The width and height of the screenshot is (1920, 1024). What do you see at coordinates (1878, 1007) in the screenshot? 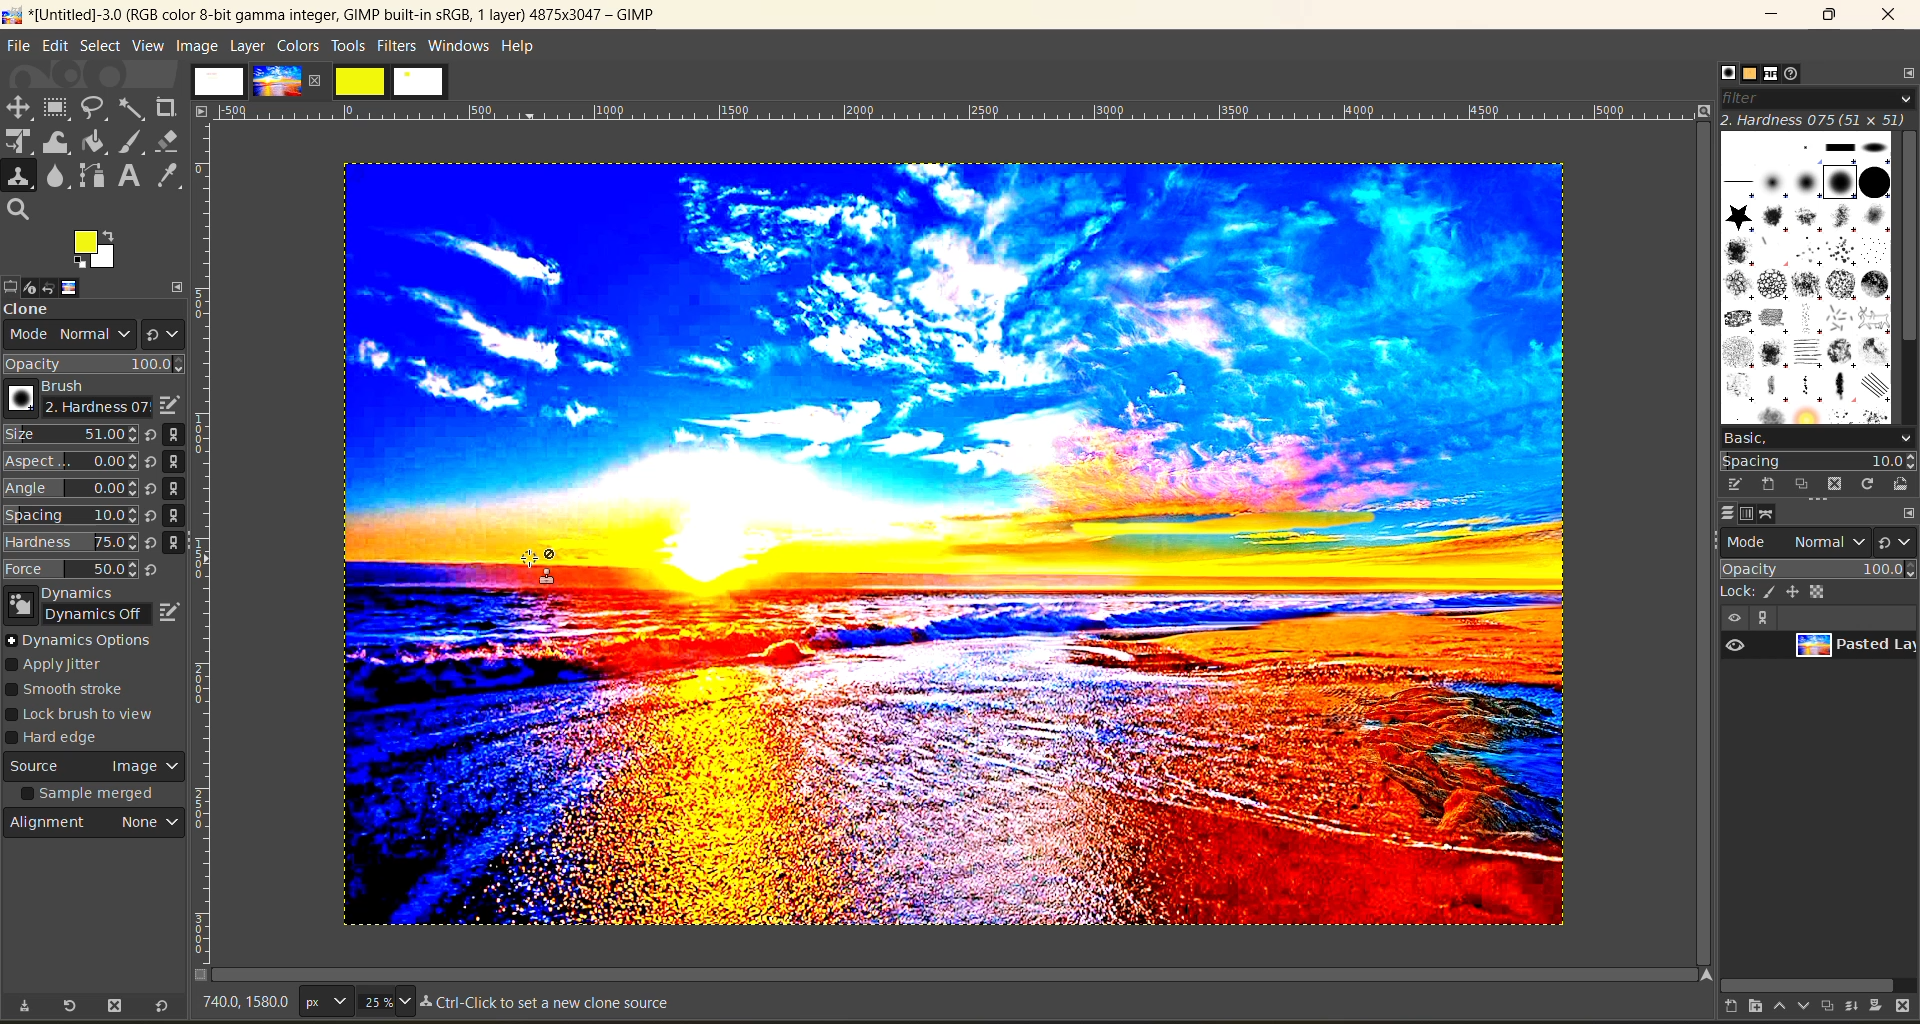
I see `add a mask` at bounding box center [1878, 1007].